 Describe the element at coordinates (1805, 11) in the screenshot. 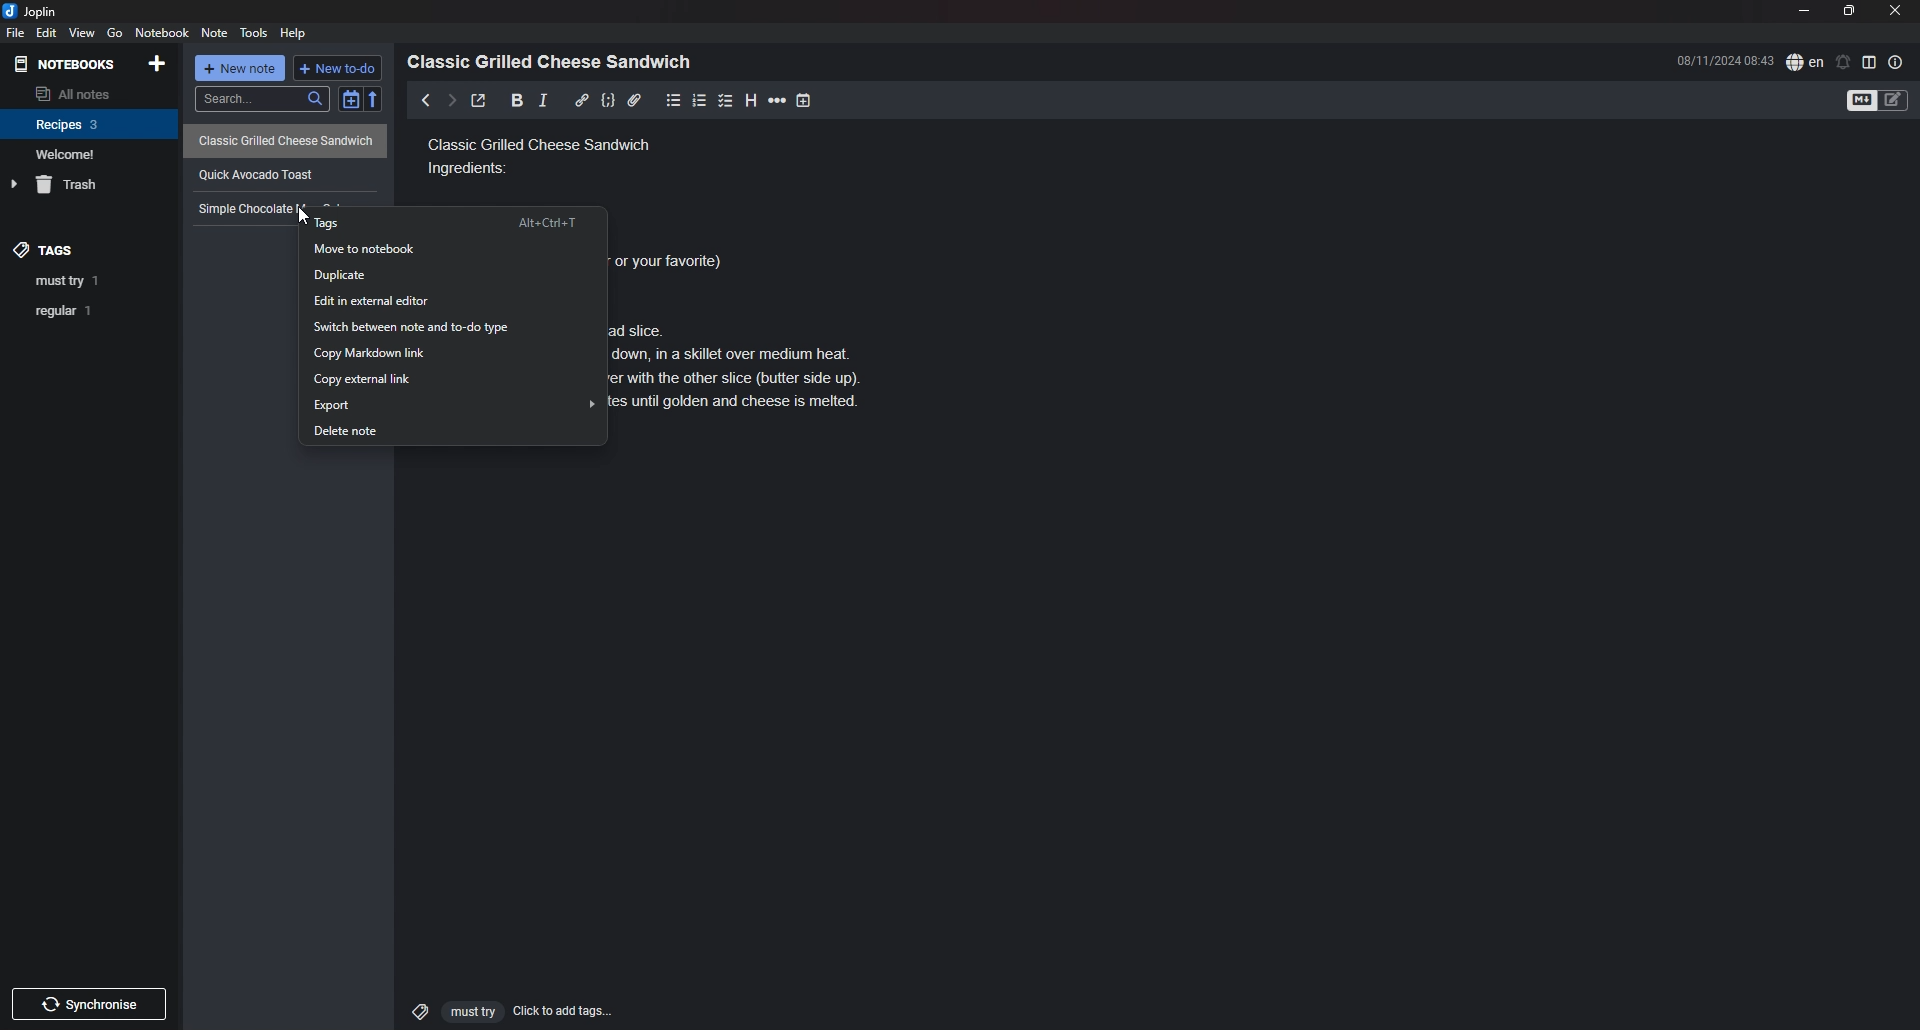

I see `minimize` at that location.